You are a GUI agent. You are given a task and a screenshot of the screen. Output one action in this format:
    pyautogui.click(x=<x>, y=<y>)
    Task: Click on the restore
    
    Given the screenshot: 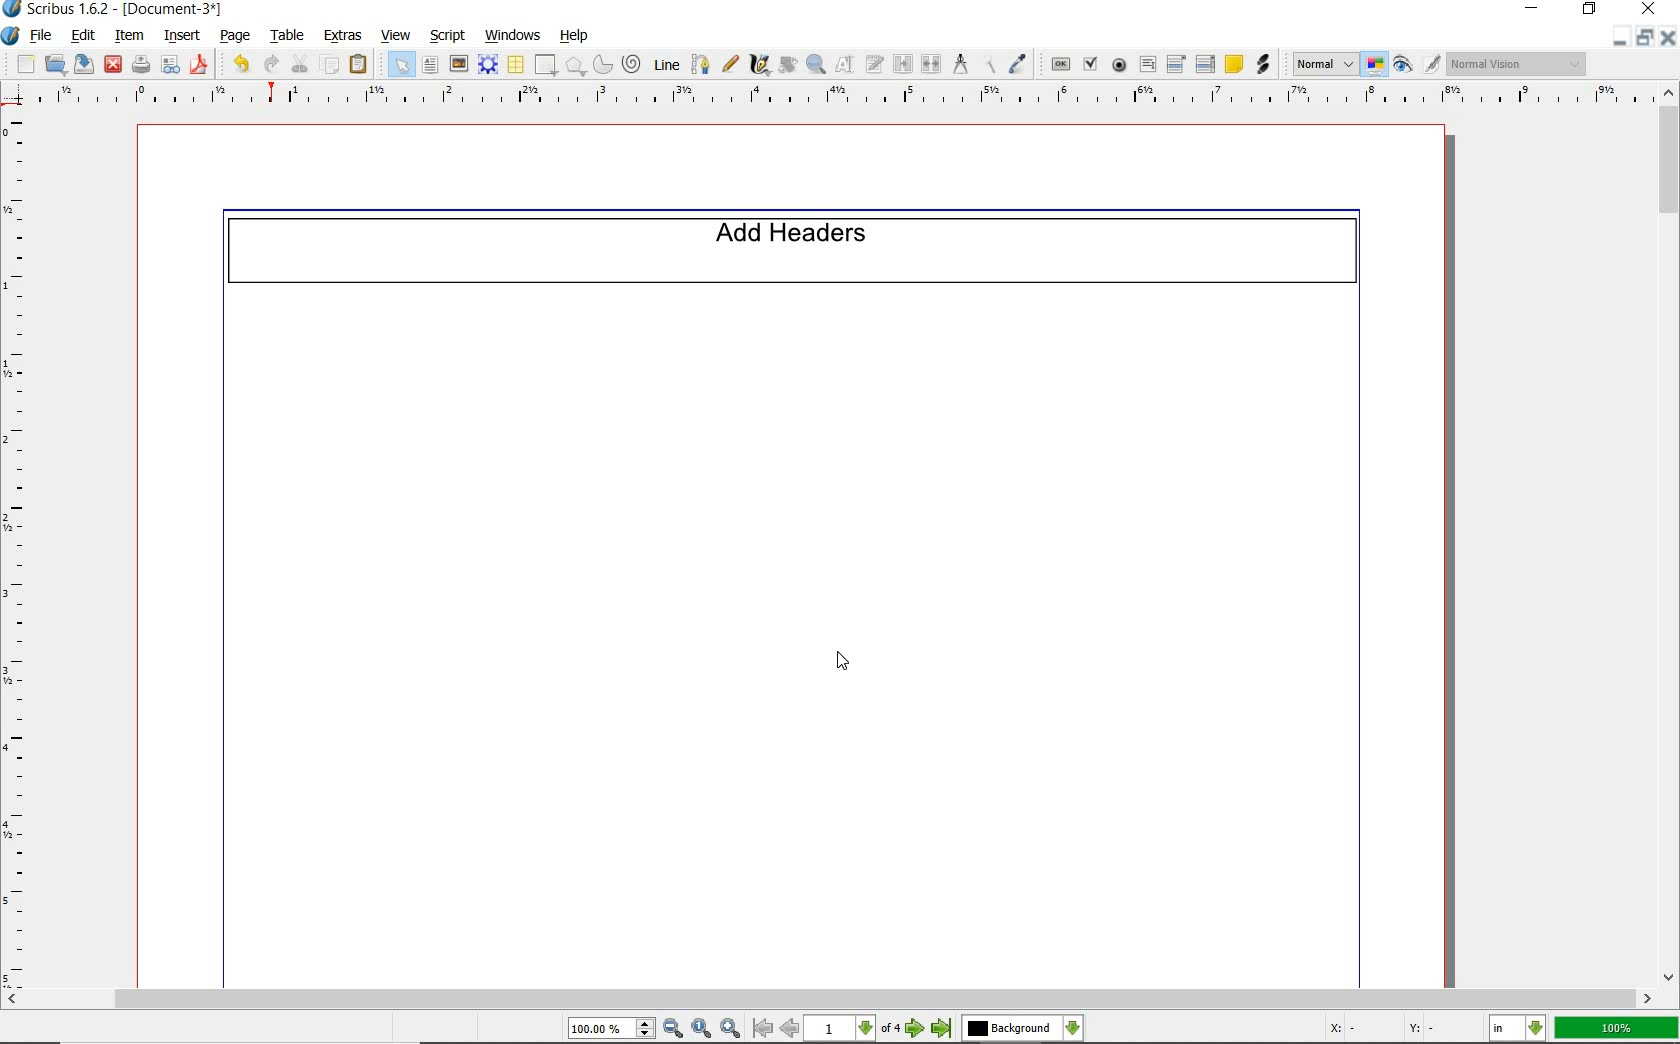 What is the action you would take?
    pyautogui.click(x=1646, y=38)
    